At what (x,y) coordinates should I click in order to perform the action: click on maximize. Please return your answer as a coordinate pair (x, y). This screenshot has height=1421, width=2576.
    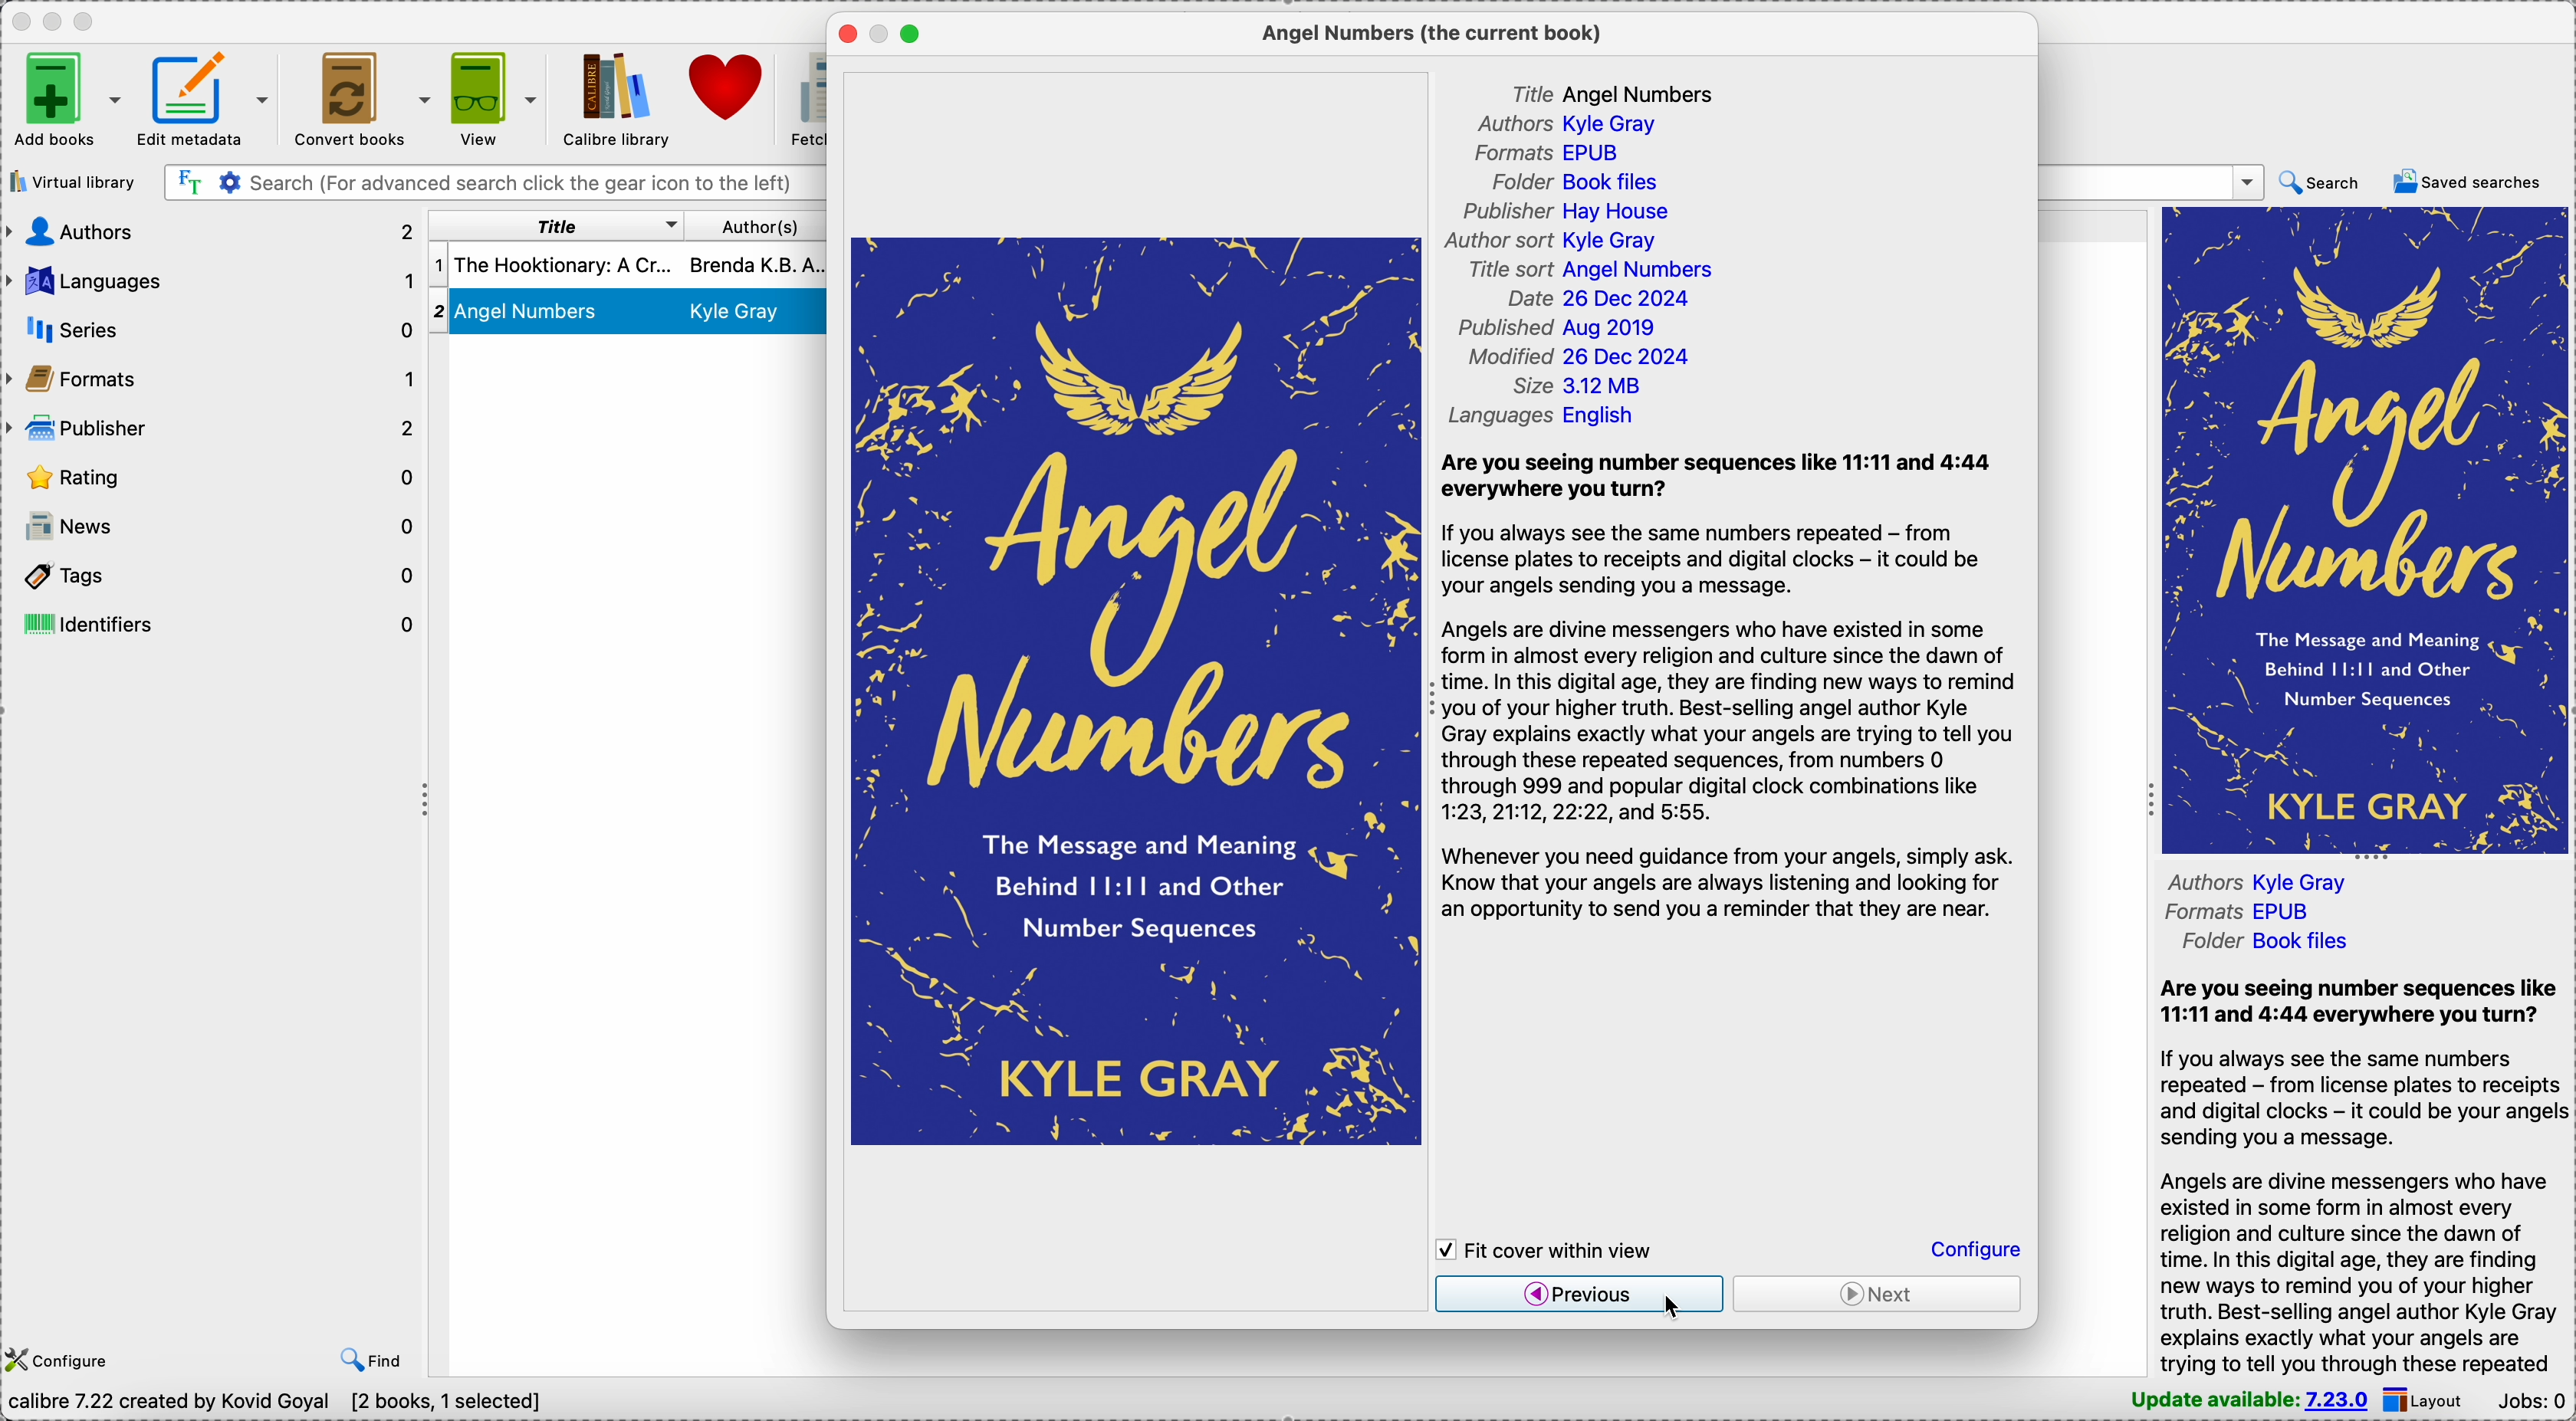
    Looking at the image, I should click on (89, 22).